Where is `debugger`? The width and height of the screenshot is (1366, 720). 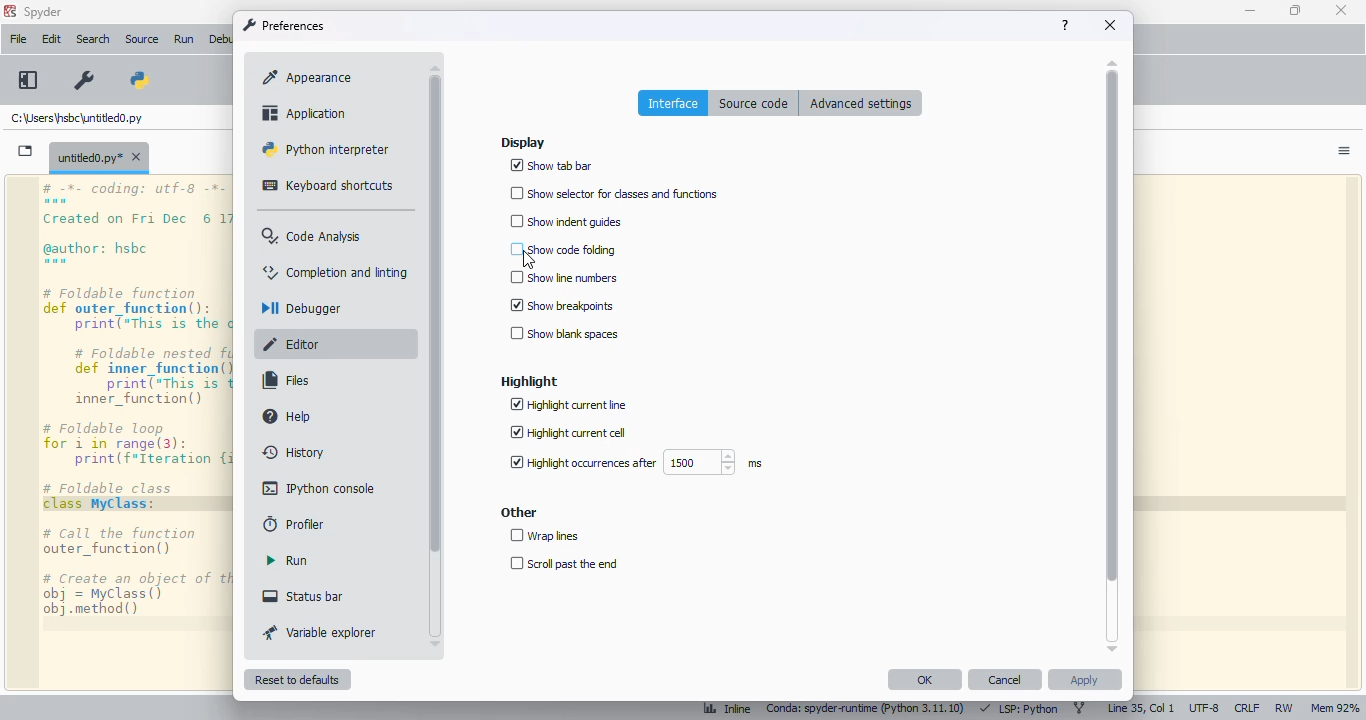
debugger is located at coordinates (301, 308).